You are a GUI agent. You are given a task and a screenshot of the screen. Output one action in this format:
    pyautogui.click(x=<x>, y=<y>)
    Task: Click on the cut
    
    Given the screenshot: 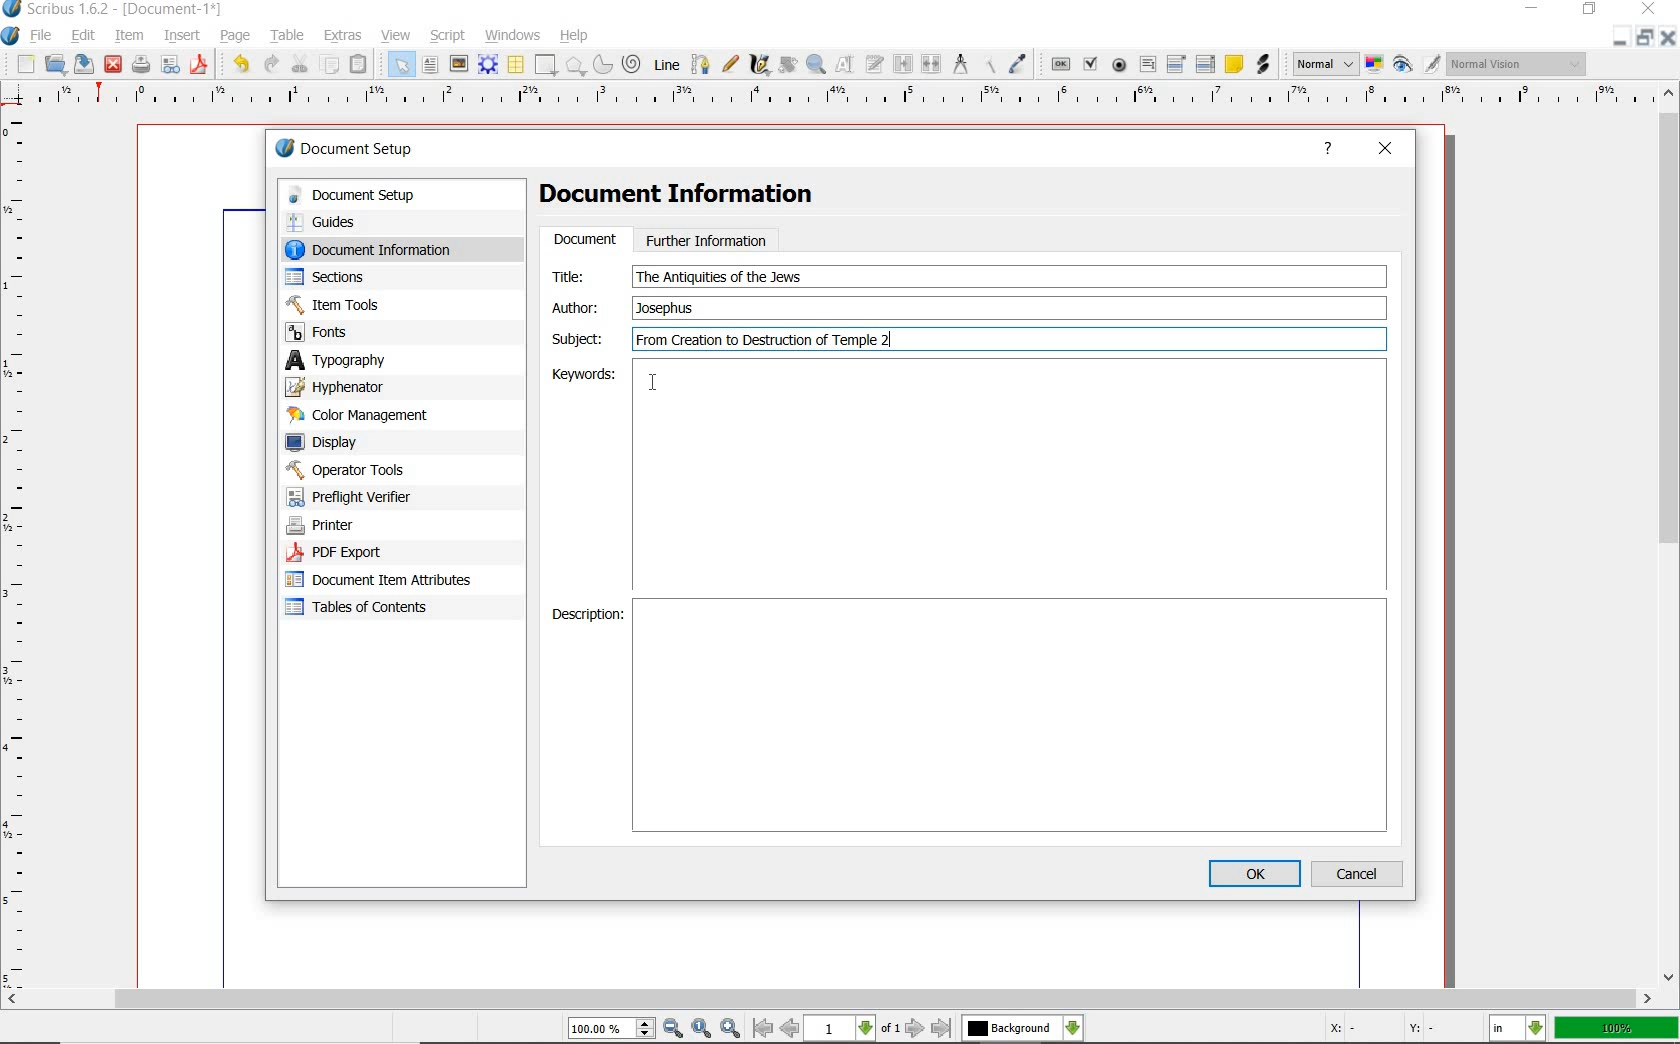 What is the action you would take?
    pyautogui.click(x=301, y=64)
    